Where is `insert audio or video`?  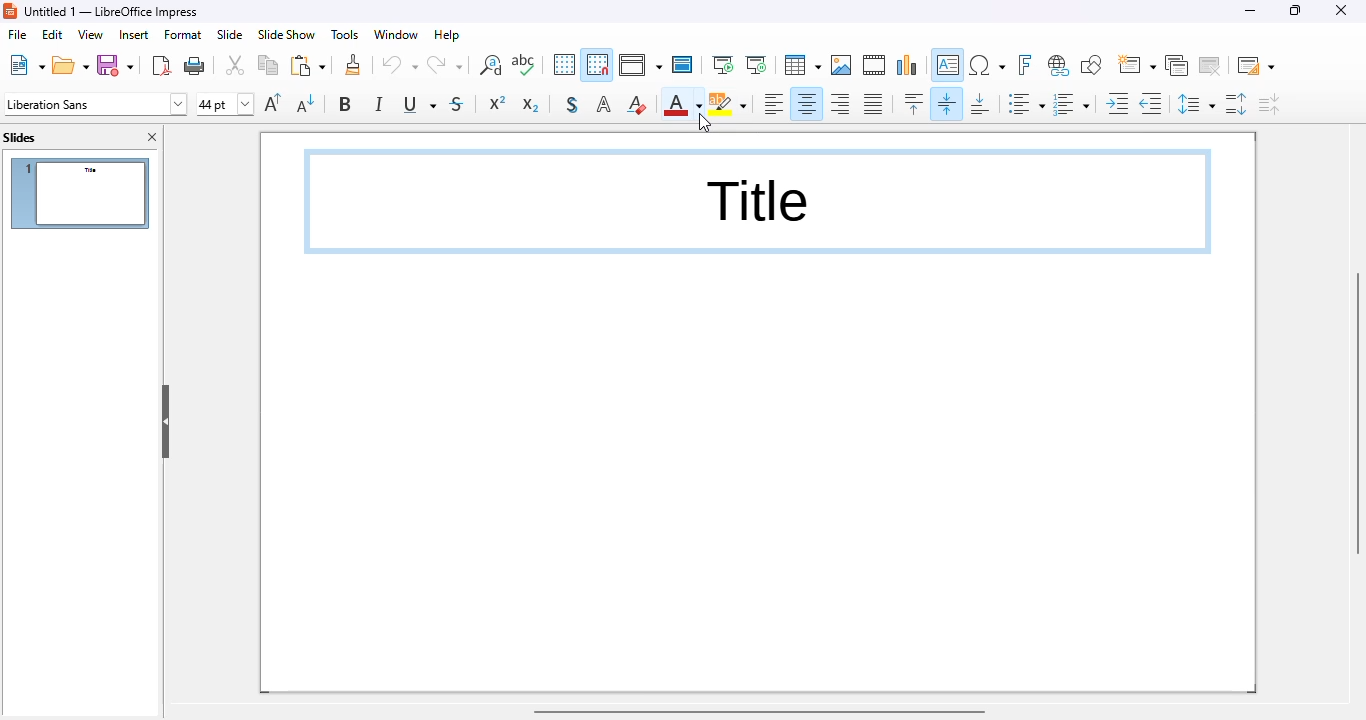
insert audio or video is located at coordinates (874, 65).